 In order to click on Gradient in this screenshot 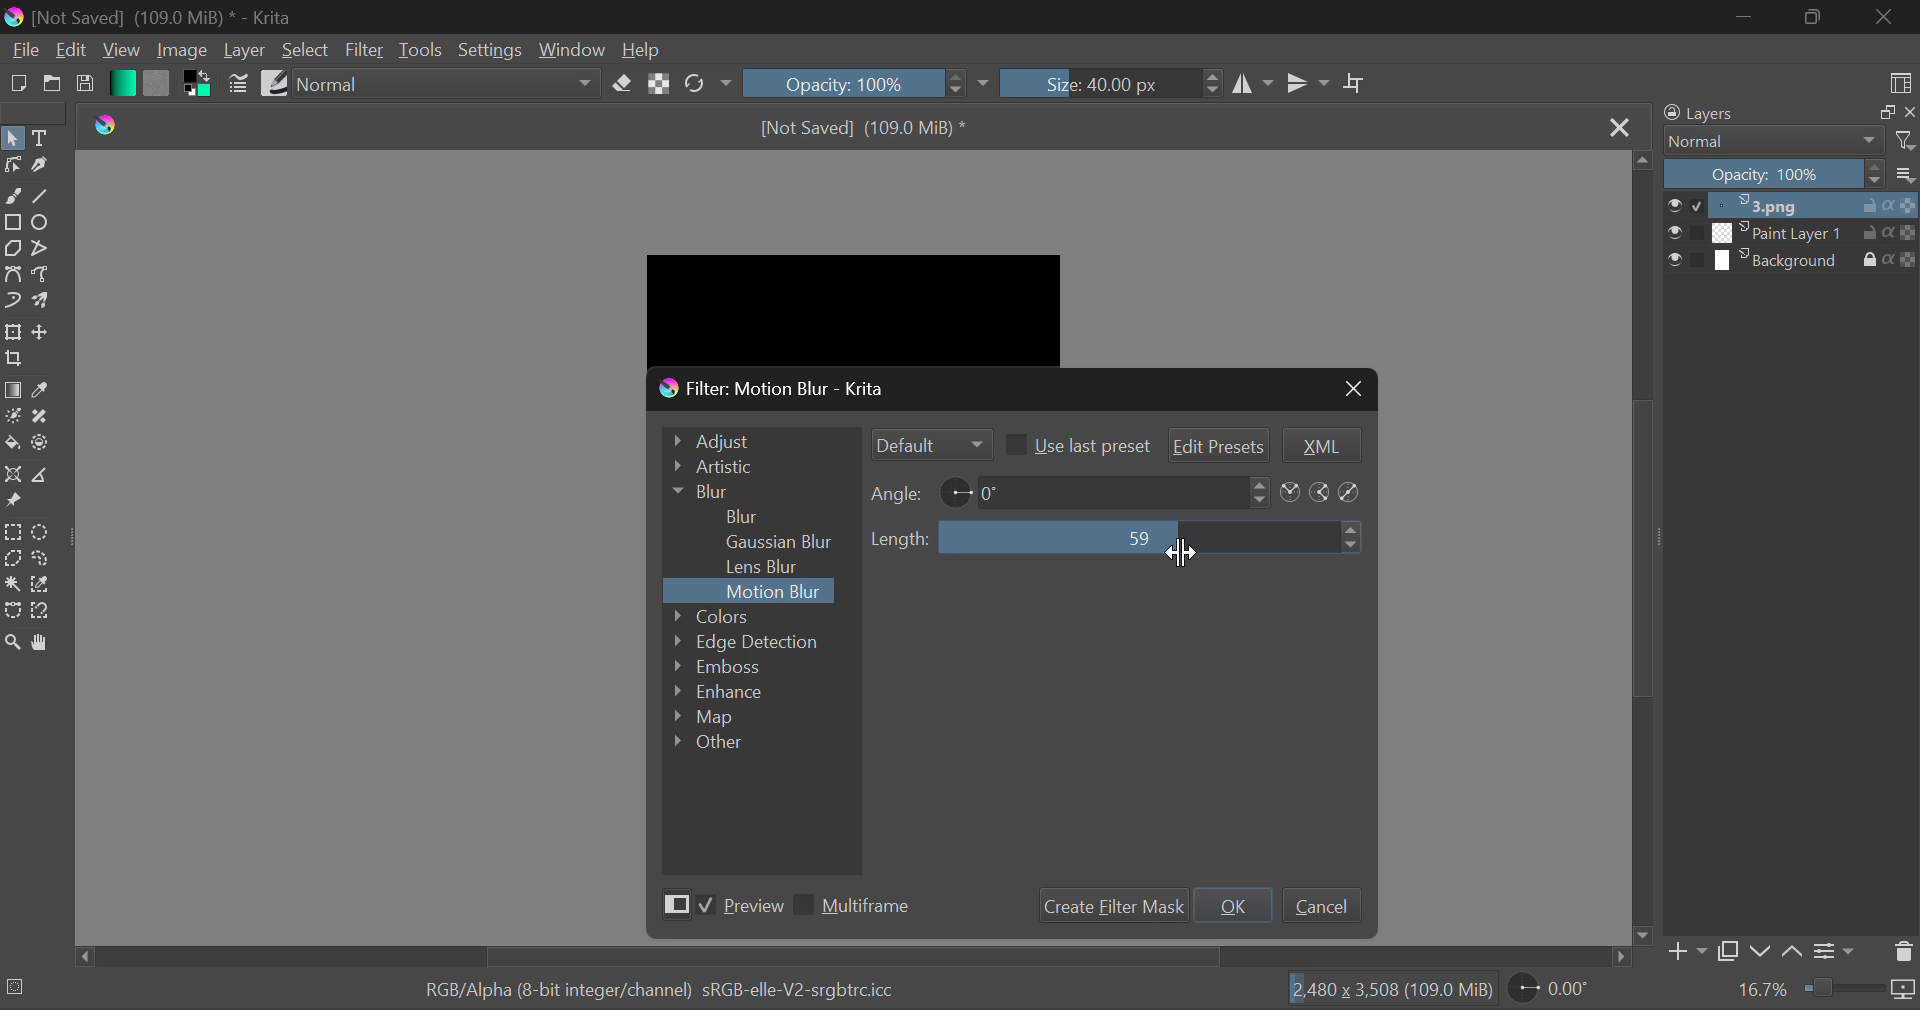, I will do `click(121, 82)`.